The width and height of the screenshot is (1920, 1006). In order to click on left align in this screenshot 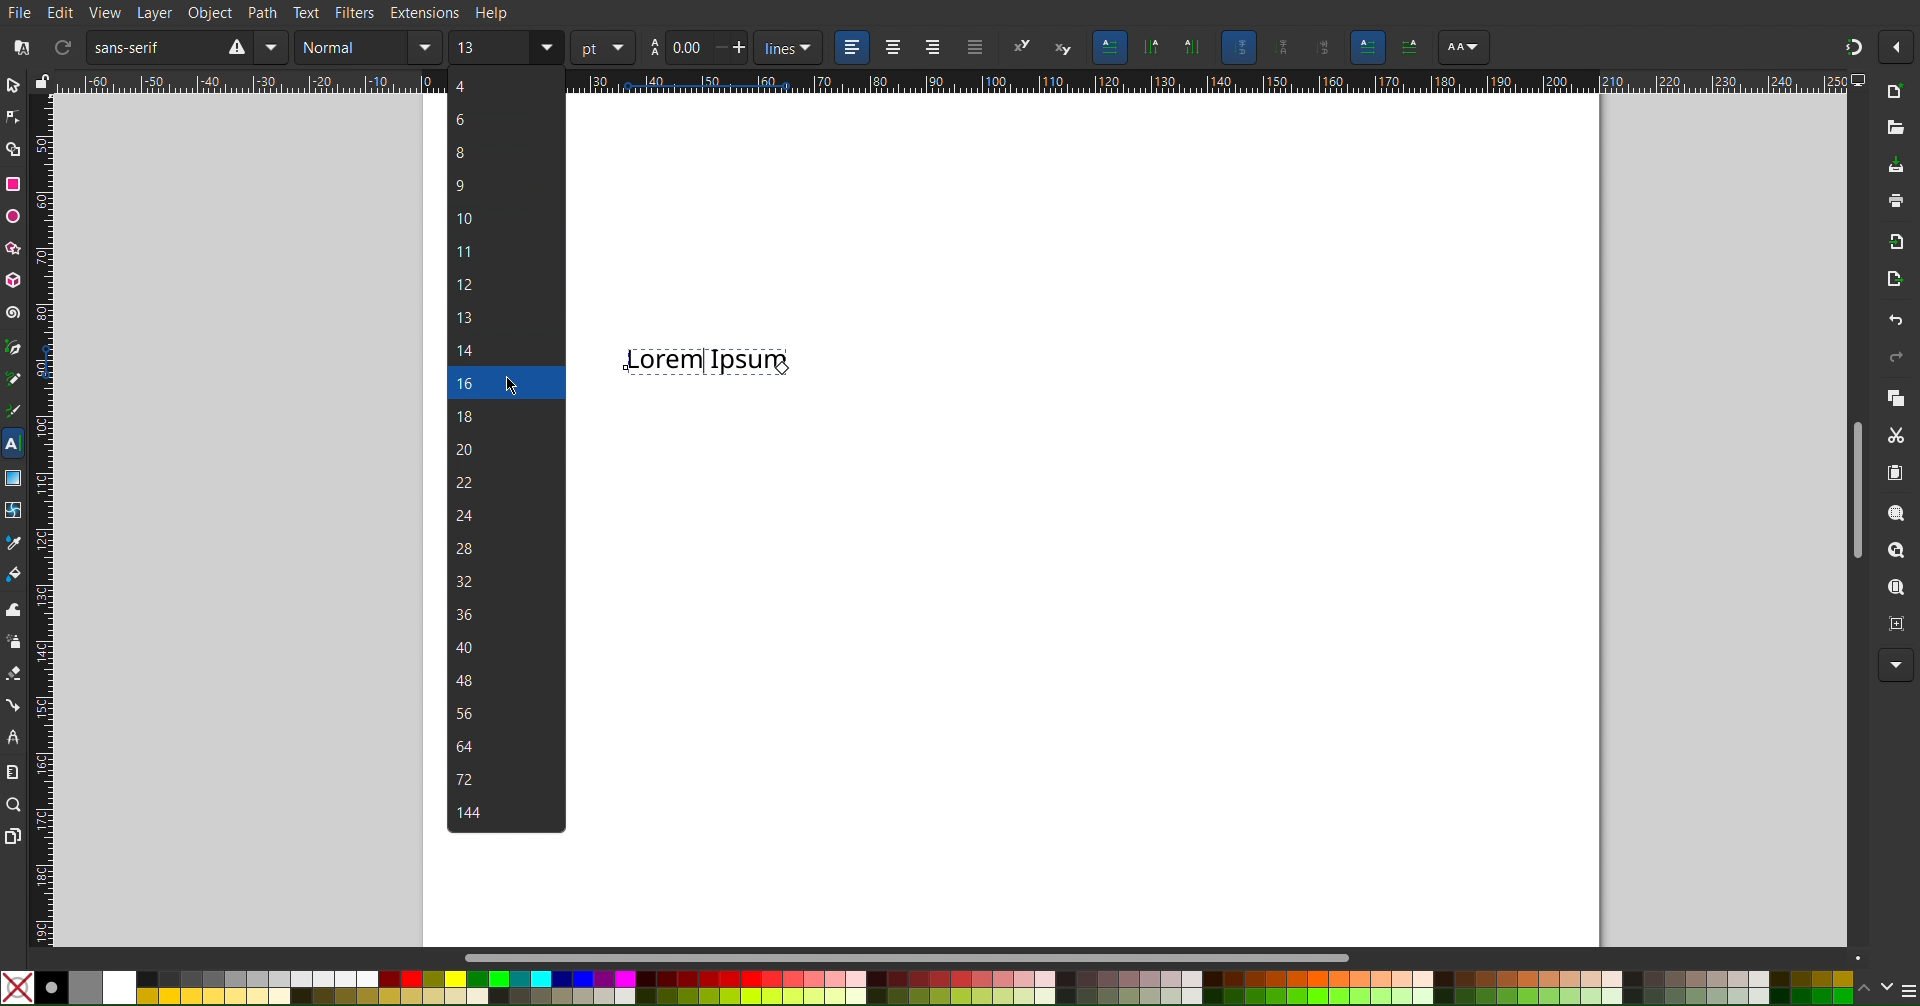, I will do `click(849, 46)`.